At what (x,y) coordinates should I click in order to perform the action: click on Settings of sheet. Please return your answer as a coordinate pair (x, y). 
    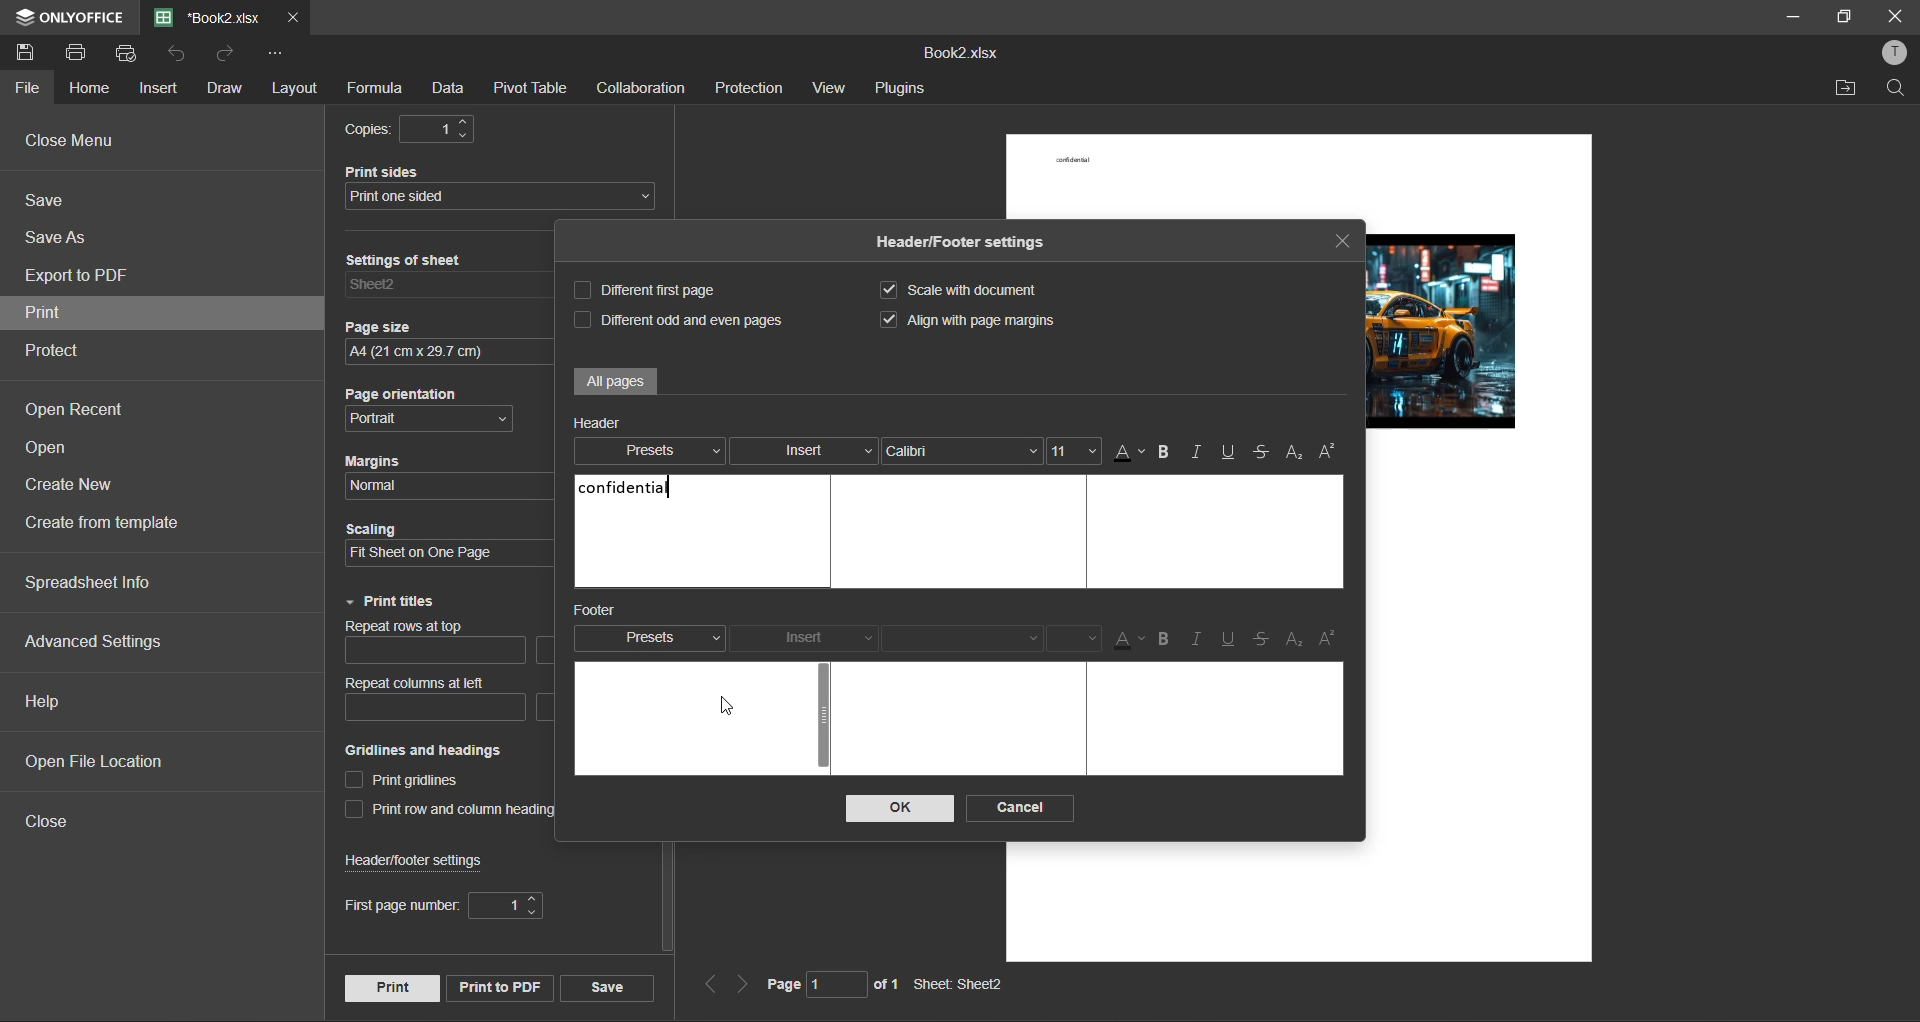
    Looking at the image, I should click on (410, 258).